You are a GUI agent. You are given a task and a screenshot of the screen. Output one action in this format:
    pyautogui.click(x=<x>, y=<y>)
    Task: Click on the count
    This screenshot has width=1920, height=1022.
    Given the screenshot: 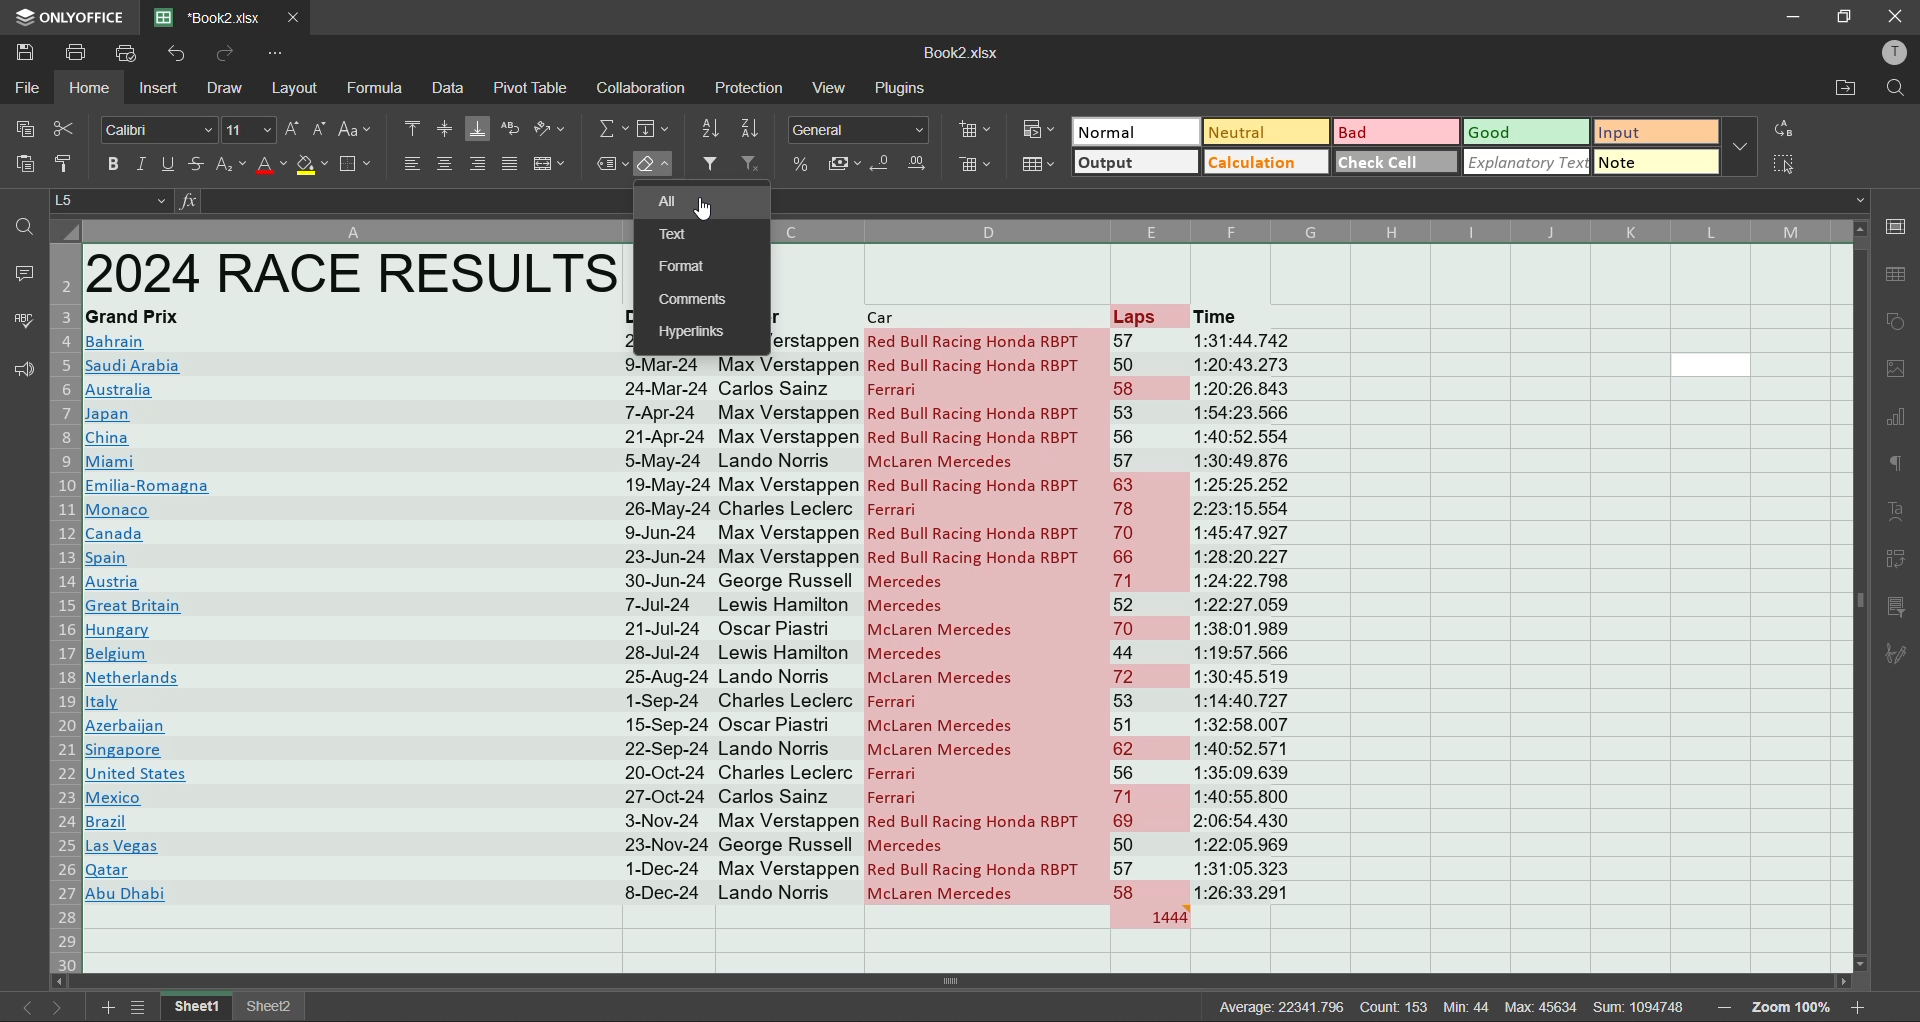 What is the action you would take?
    pyautogui.click(x=1396, y=1006)
    